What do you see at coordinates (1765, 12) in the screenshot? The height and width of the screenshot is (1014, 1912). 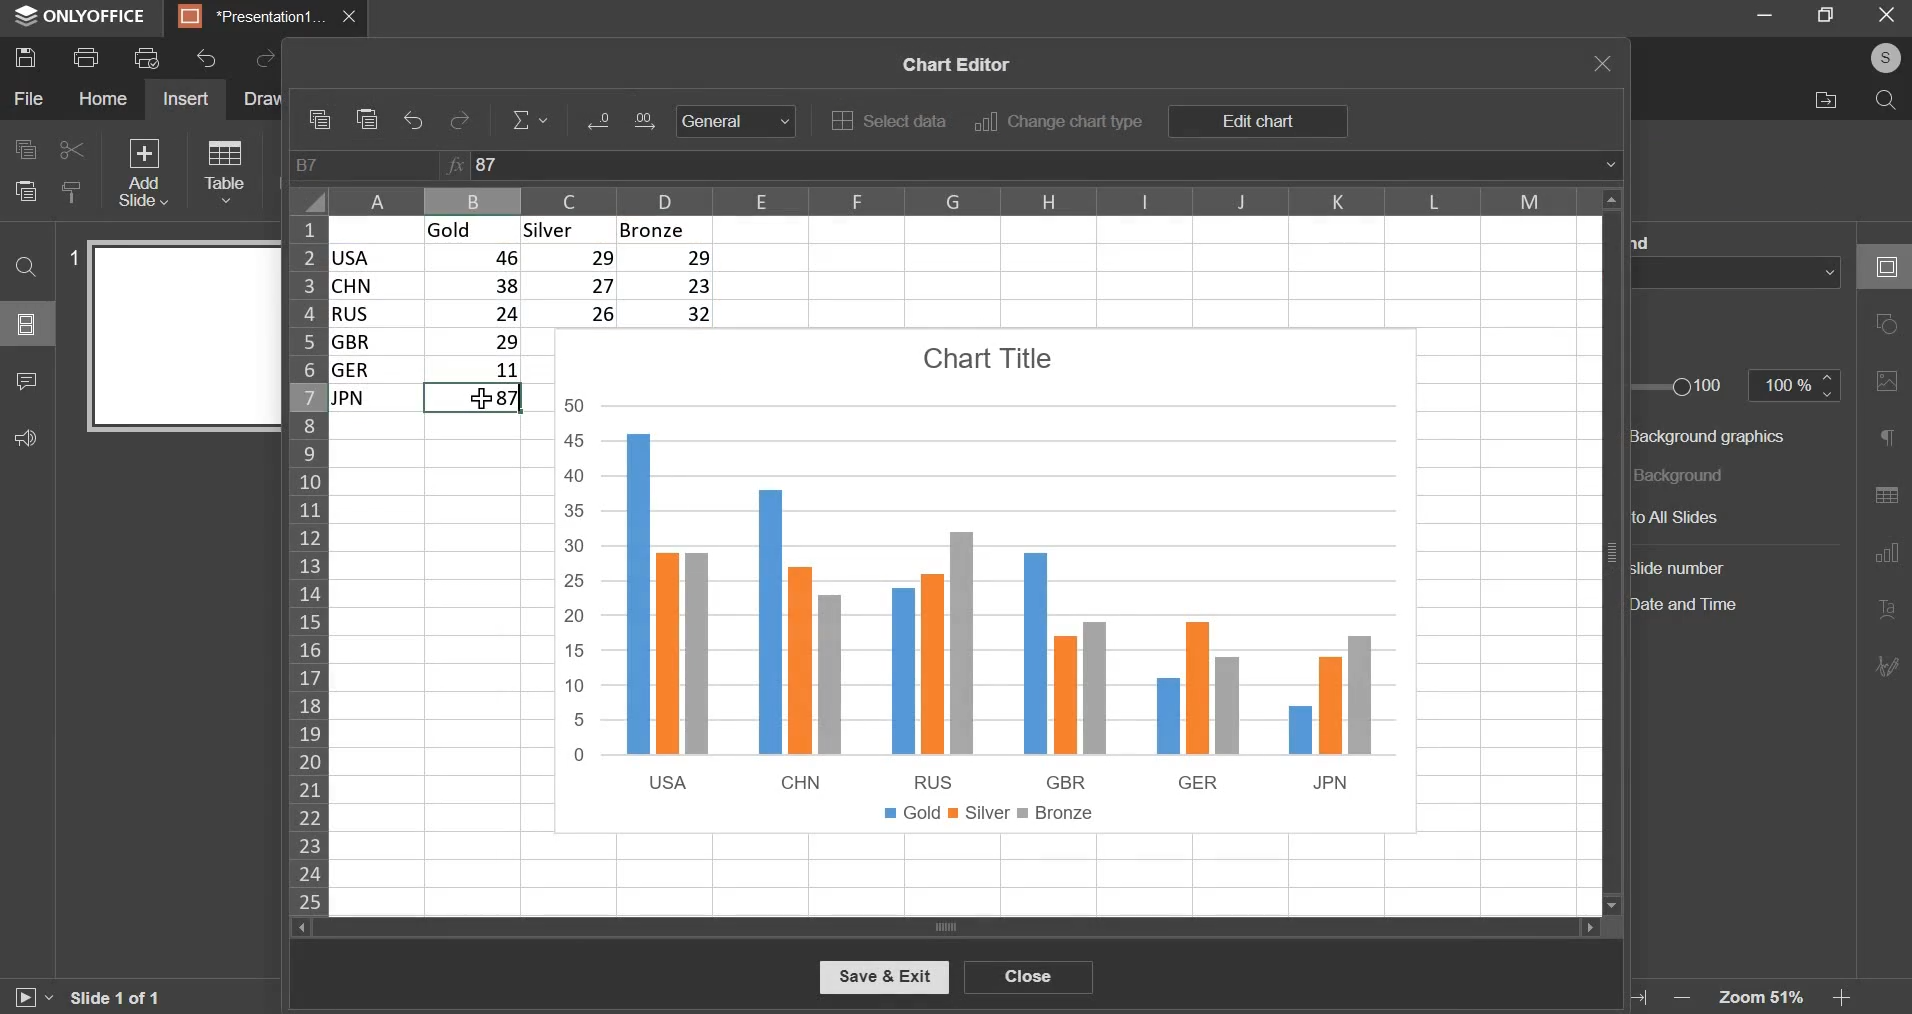 I see `minimize` at bounding box center [1765, 12].